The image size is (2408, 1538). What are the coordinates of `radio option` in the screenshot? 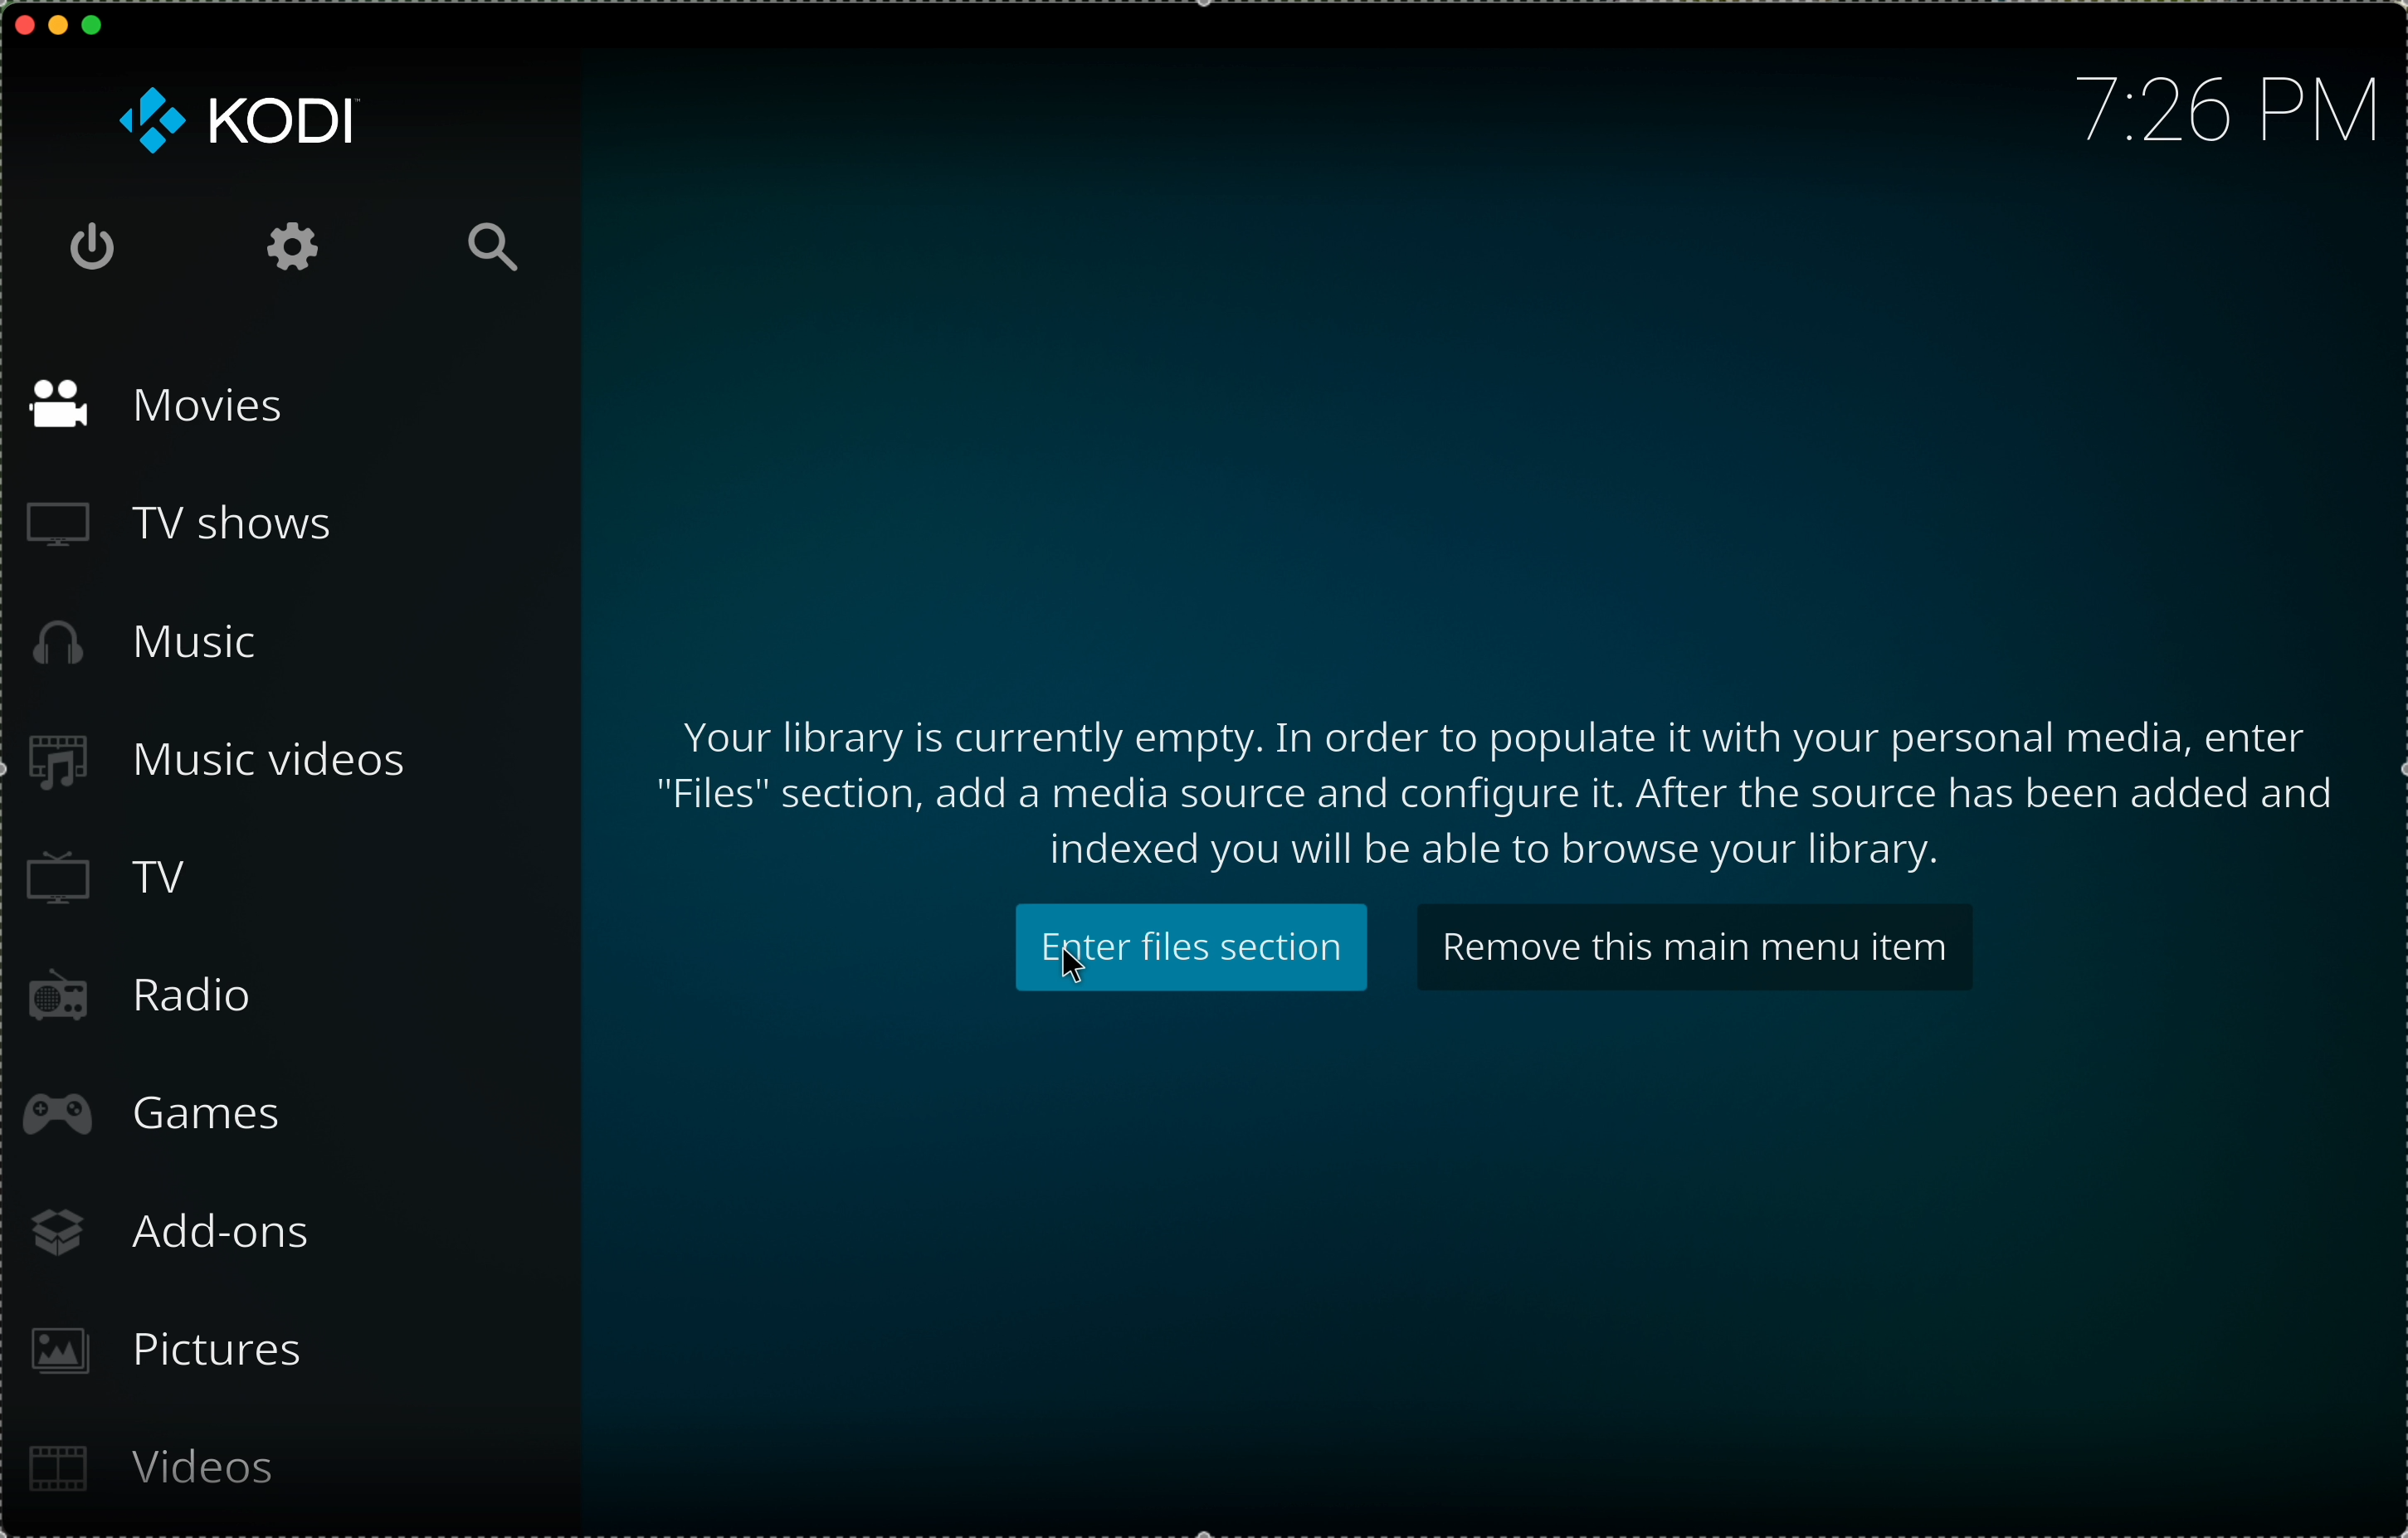 It's located at (134, 993).